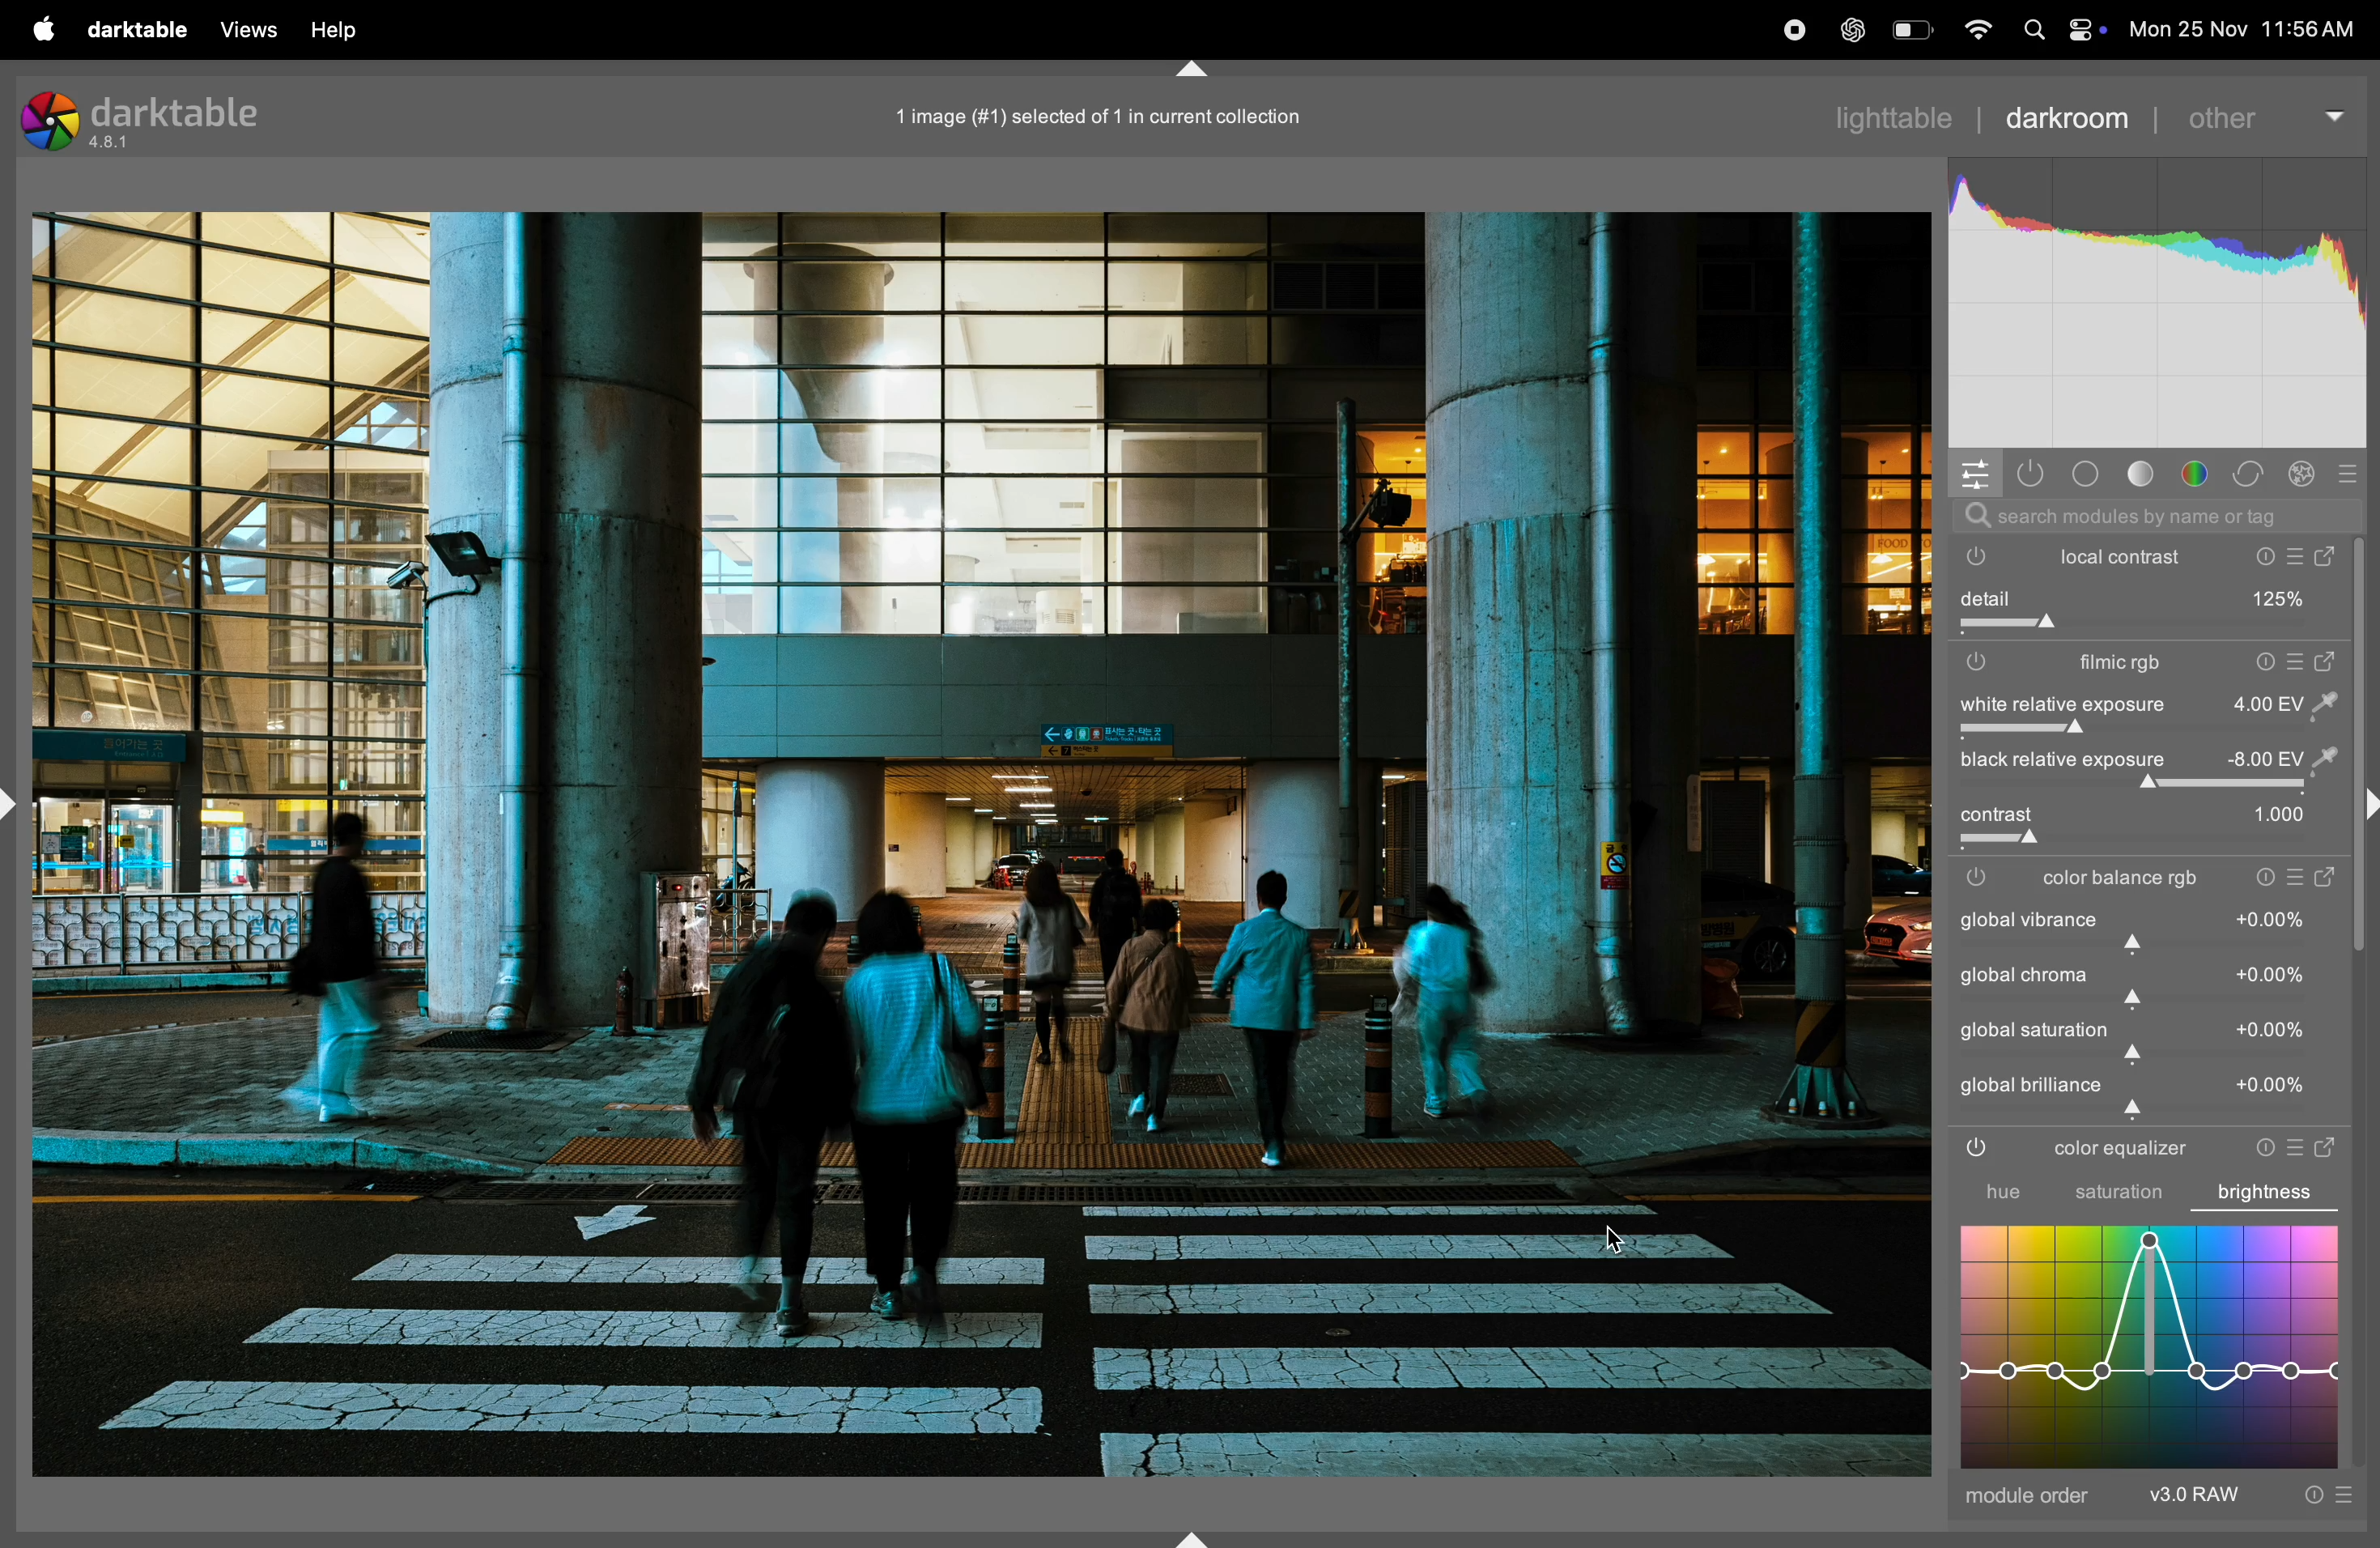  I want to click on darkroom, so click(2067, 115).